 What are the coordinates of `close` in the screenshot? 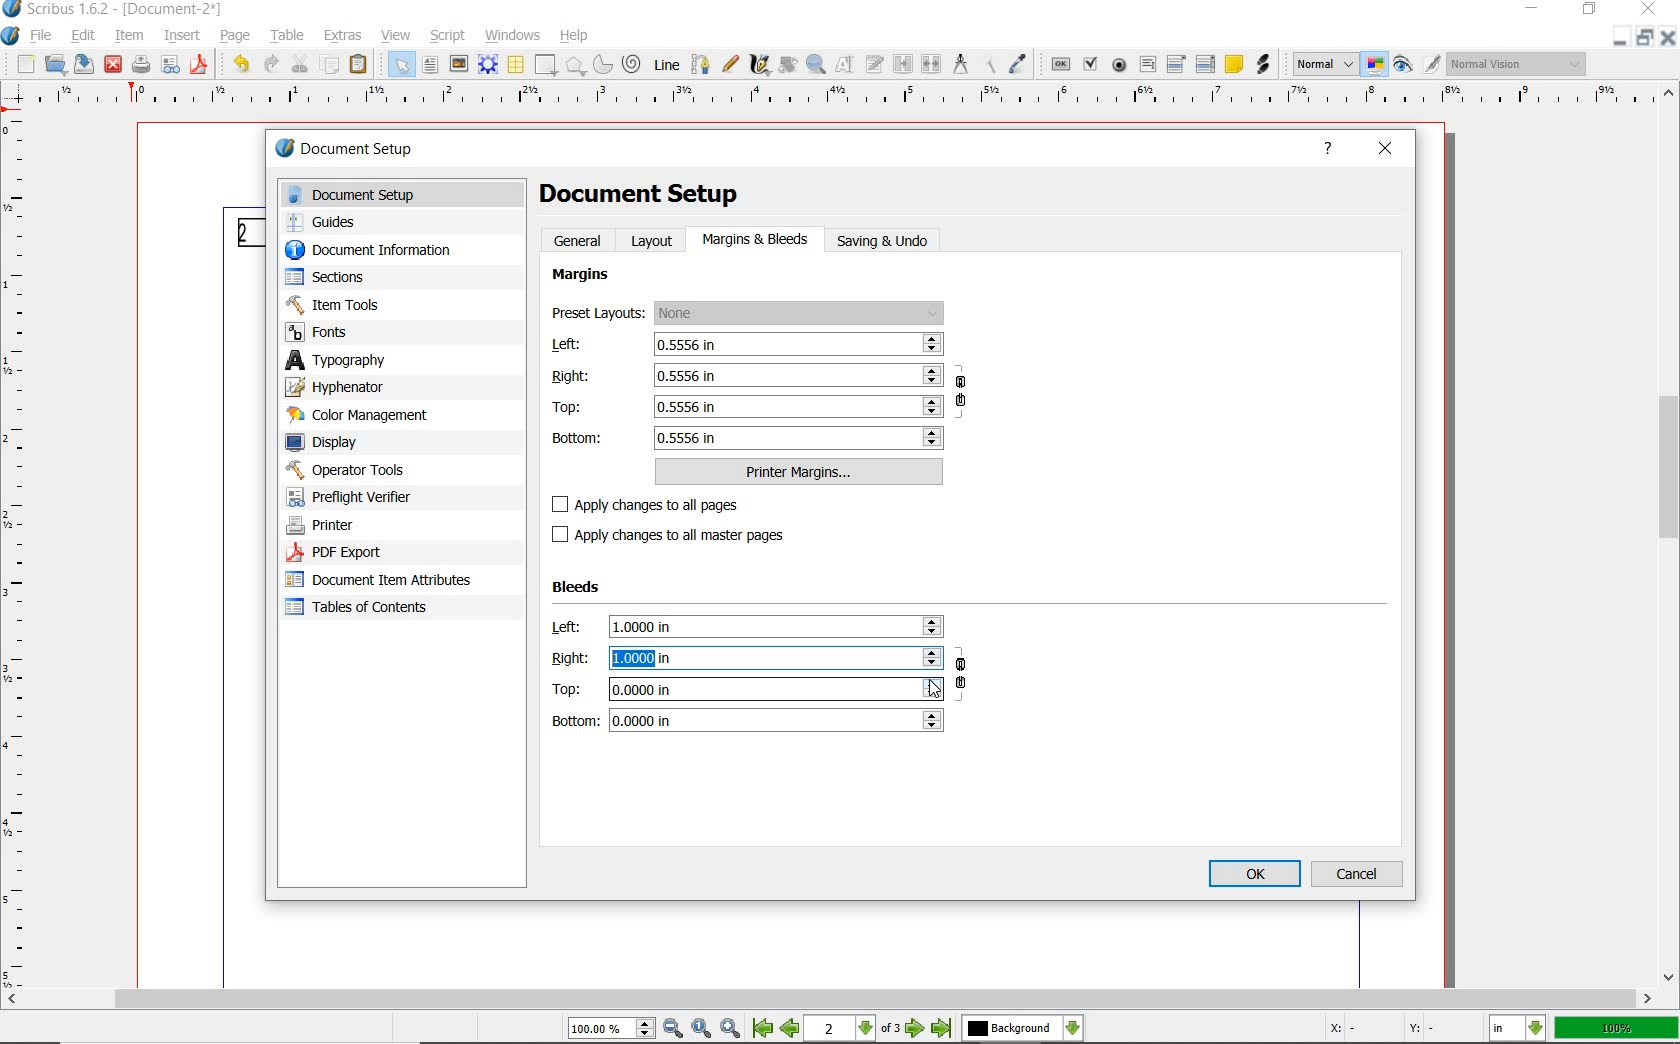 It's located at (1388, 146).